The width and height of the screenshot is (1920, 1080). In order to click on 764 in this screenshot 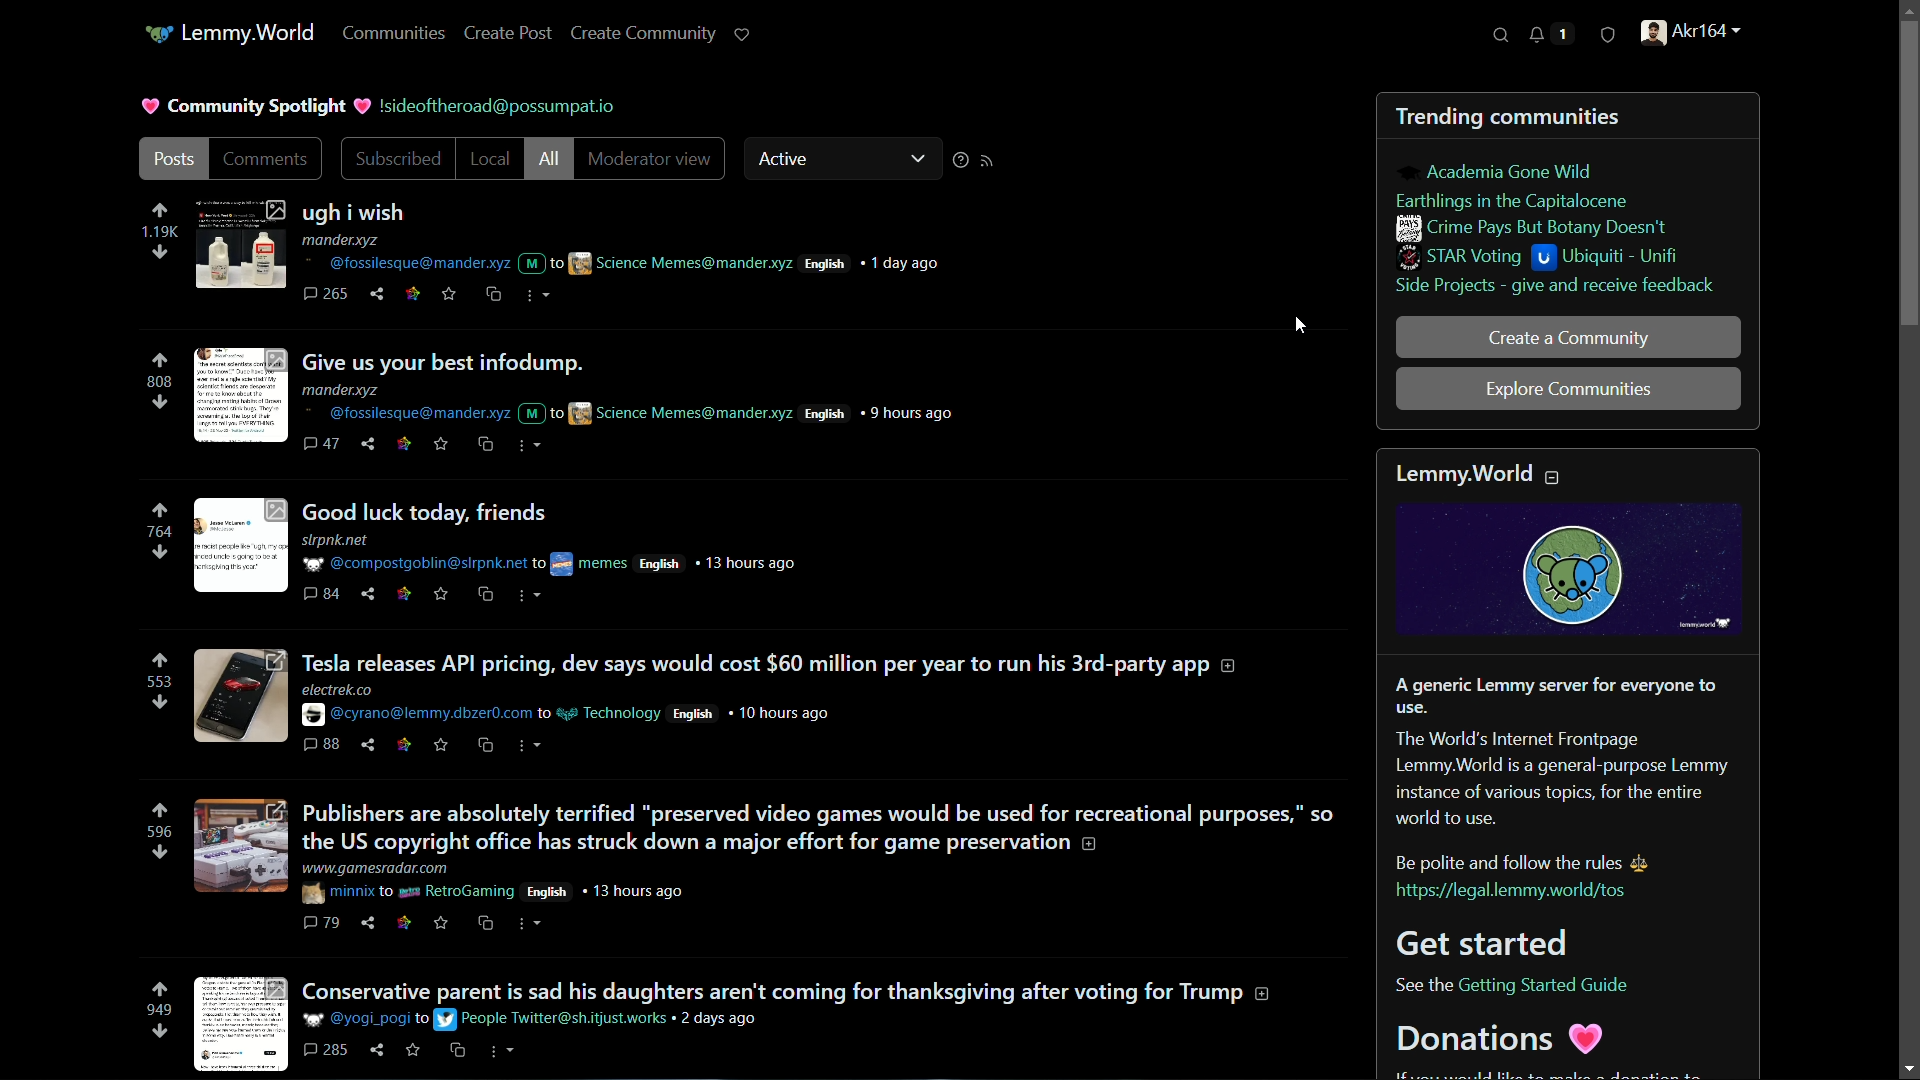, I will do `click(161, 532)`.